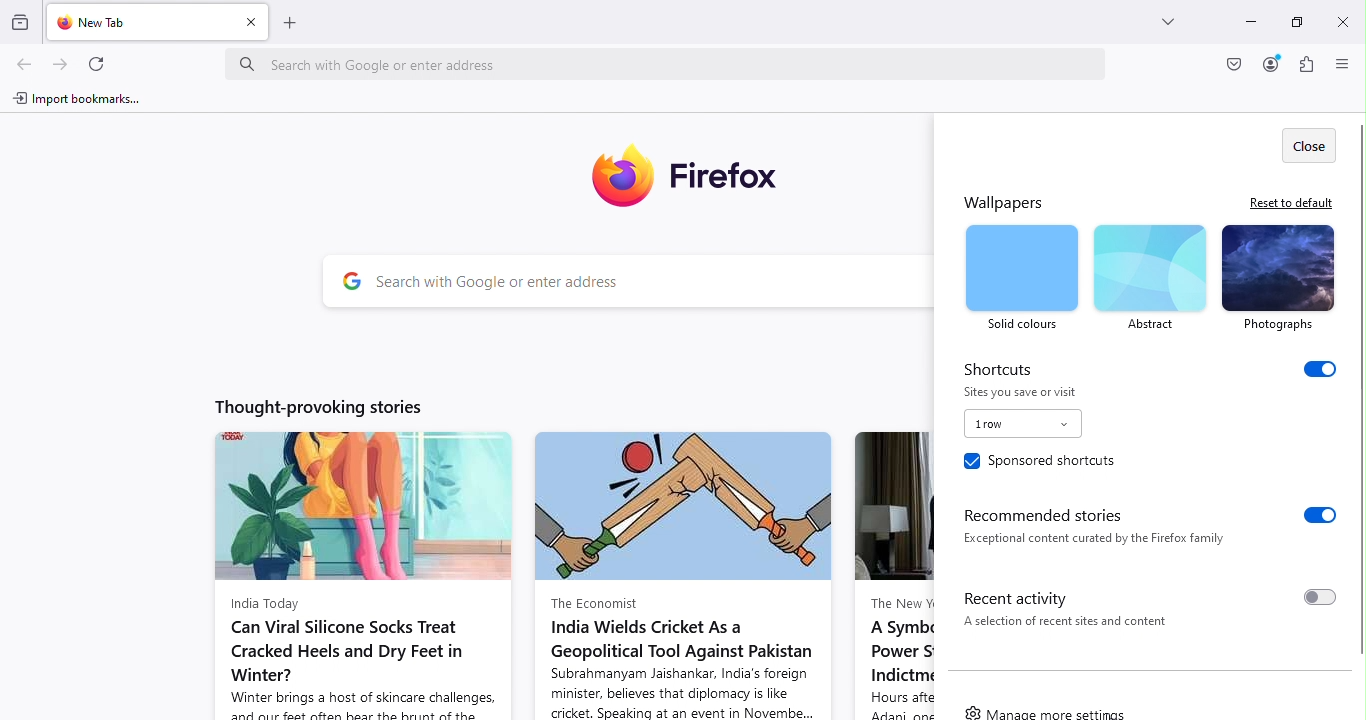 Image resolution: width=1366 pixels, height=720 pixels. What do you see at coordinates (1321, 374) in the screenshot?
I see `toggle on/off shorcuts` at bounding box center [1321, 374].